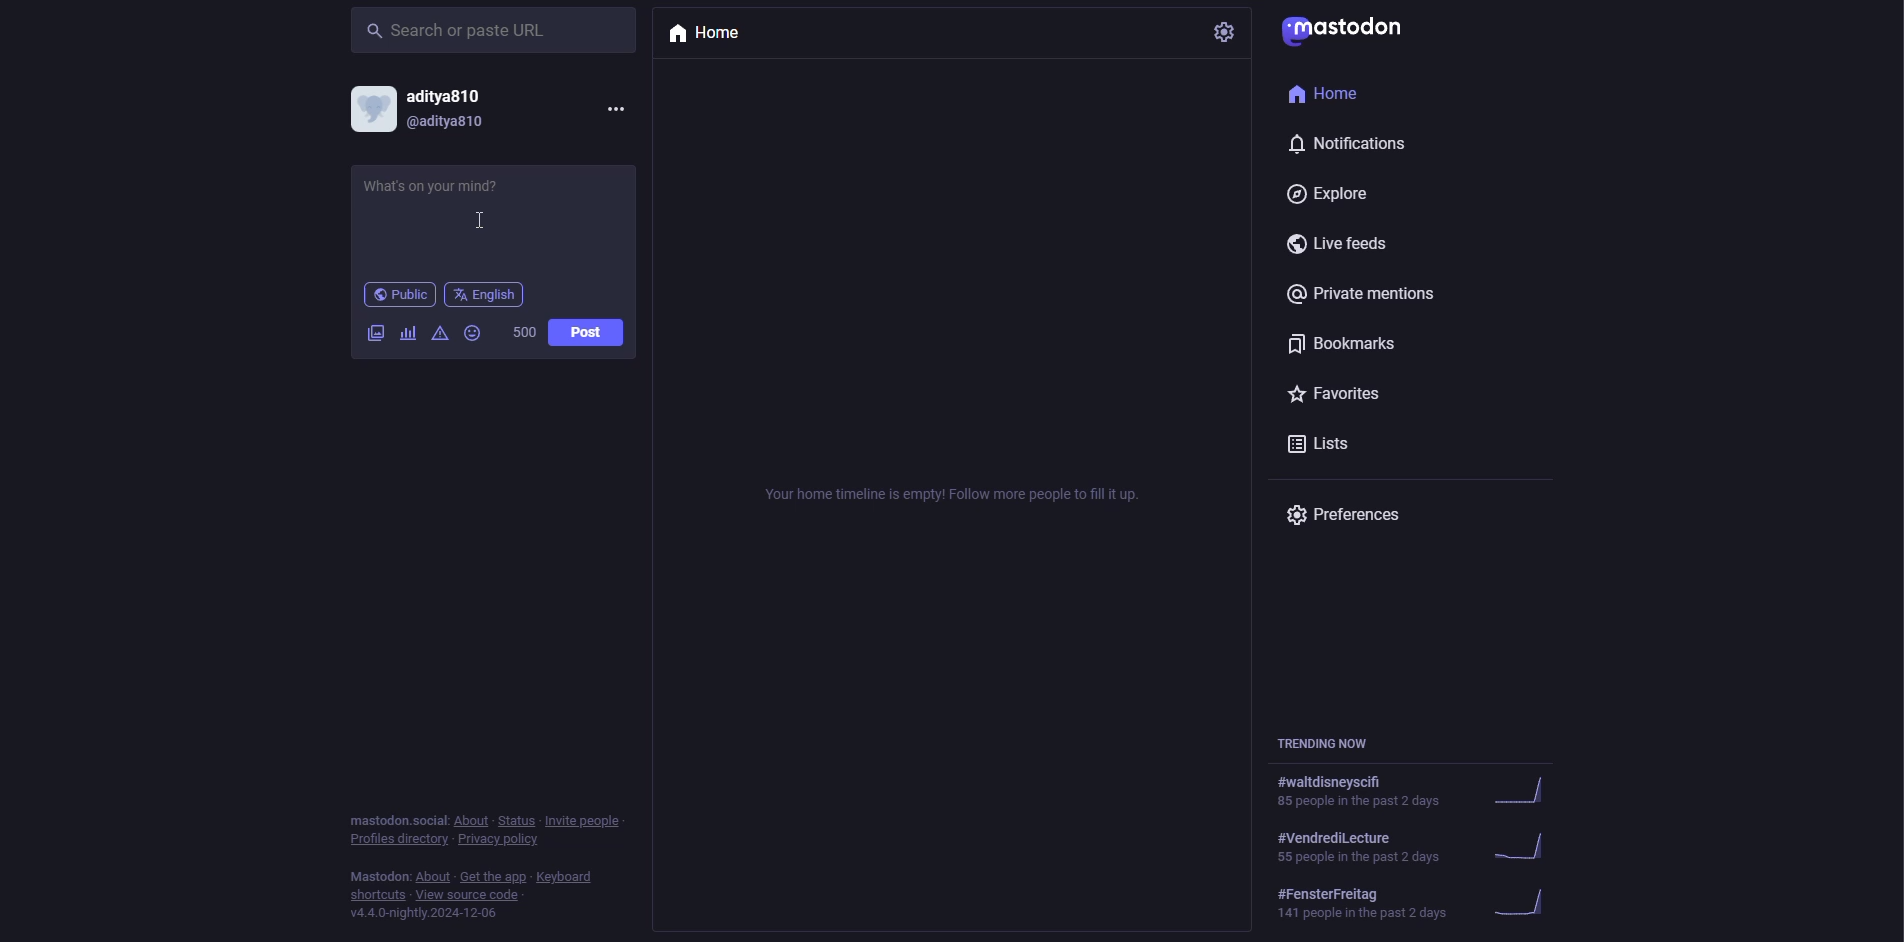 The width and height of the screenshot is (1904, 942). Describe the element at coordinates (441, 187) in the screenshot. I see `write` at that location.